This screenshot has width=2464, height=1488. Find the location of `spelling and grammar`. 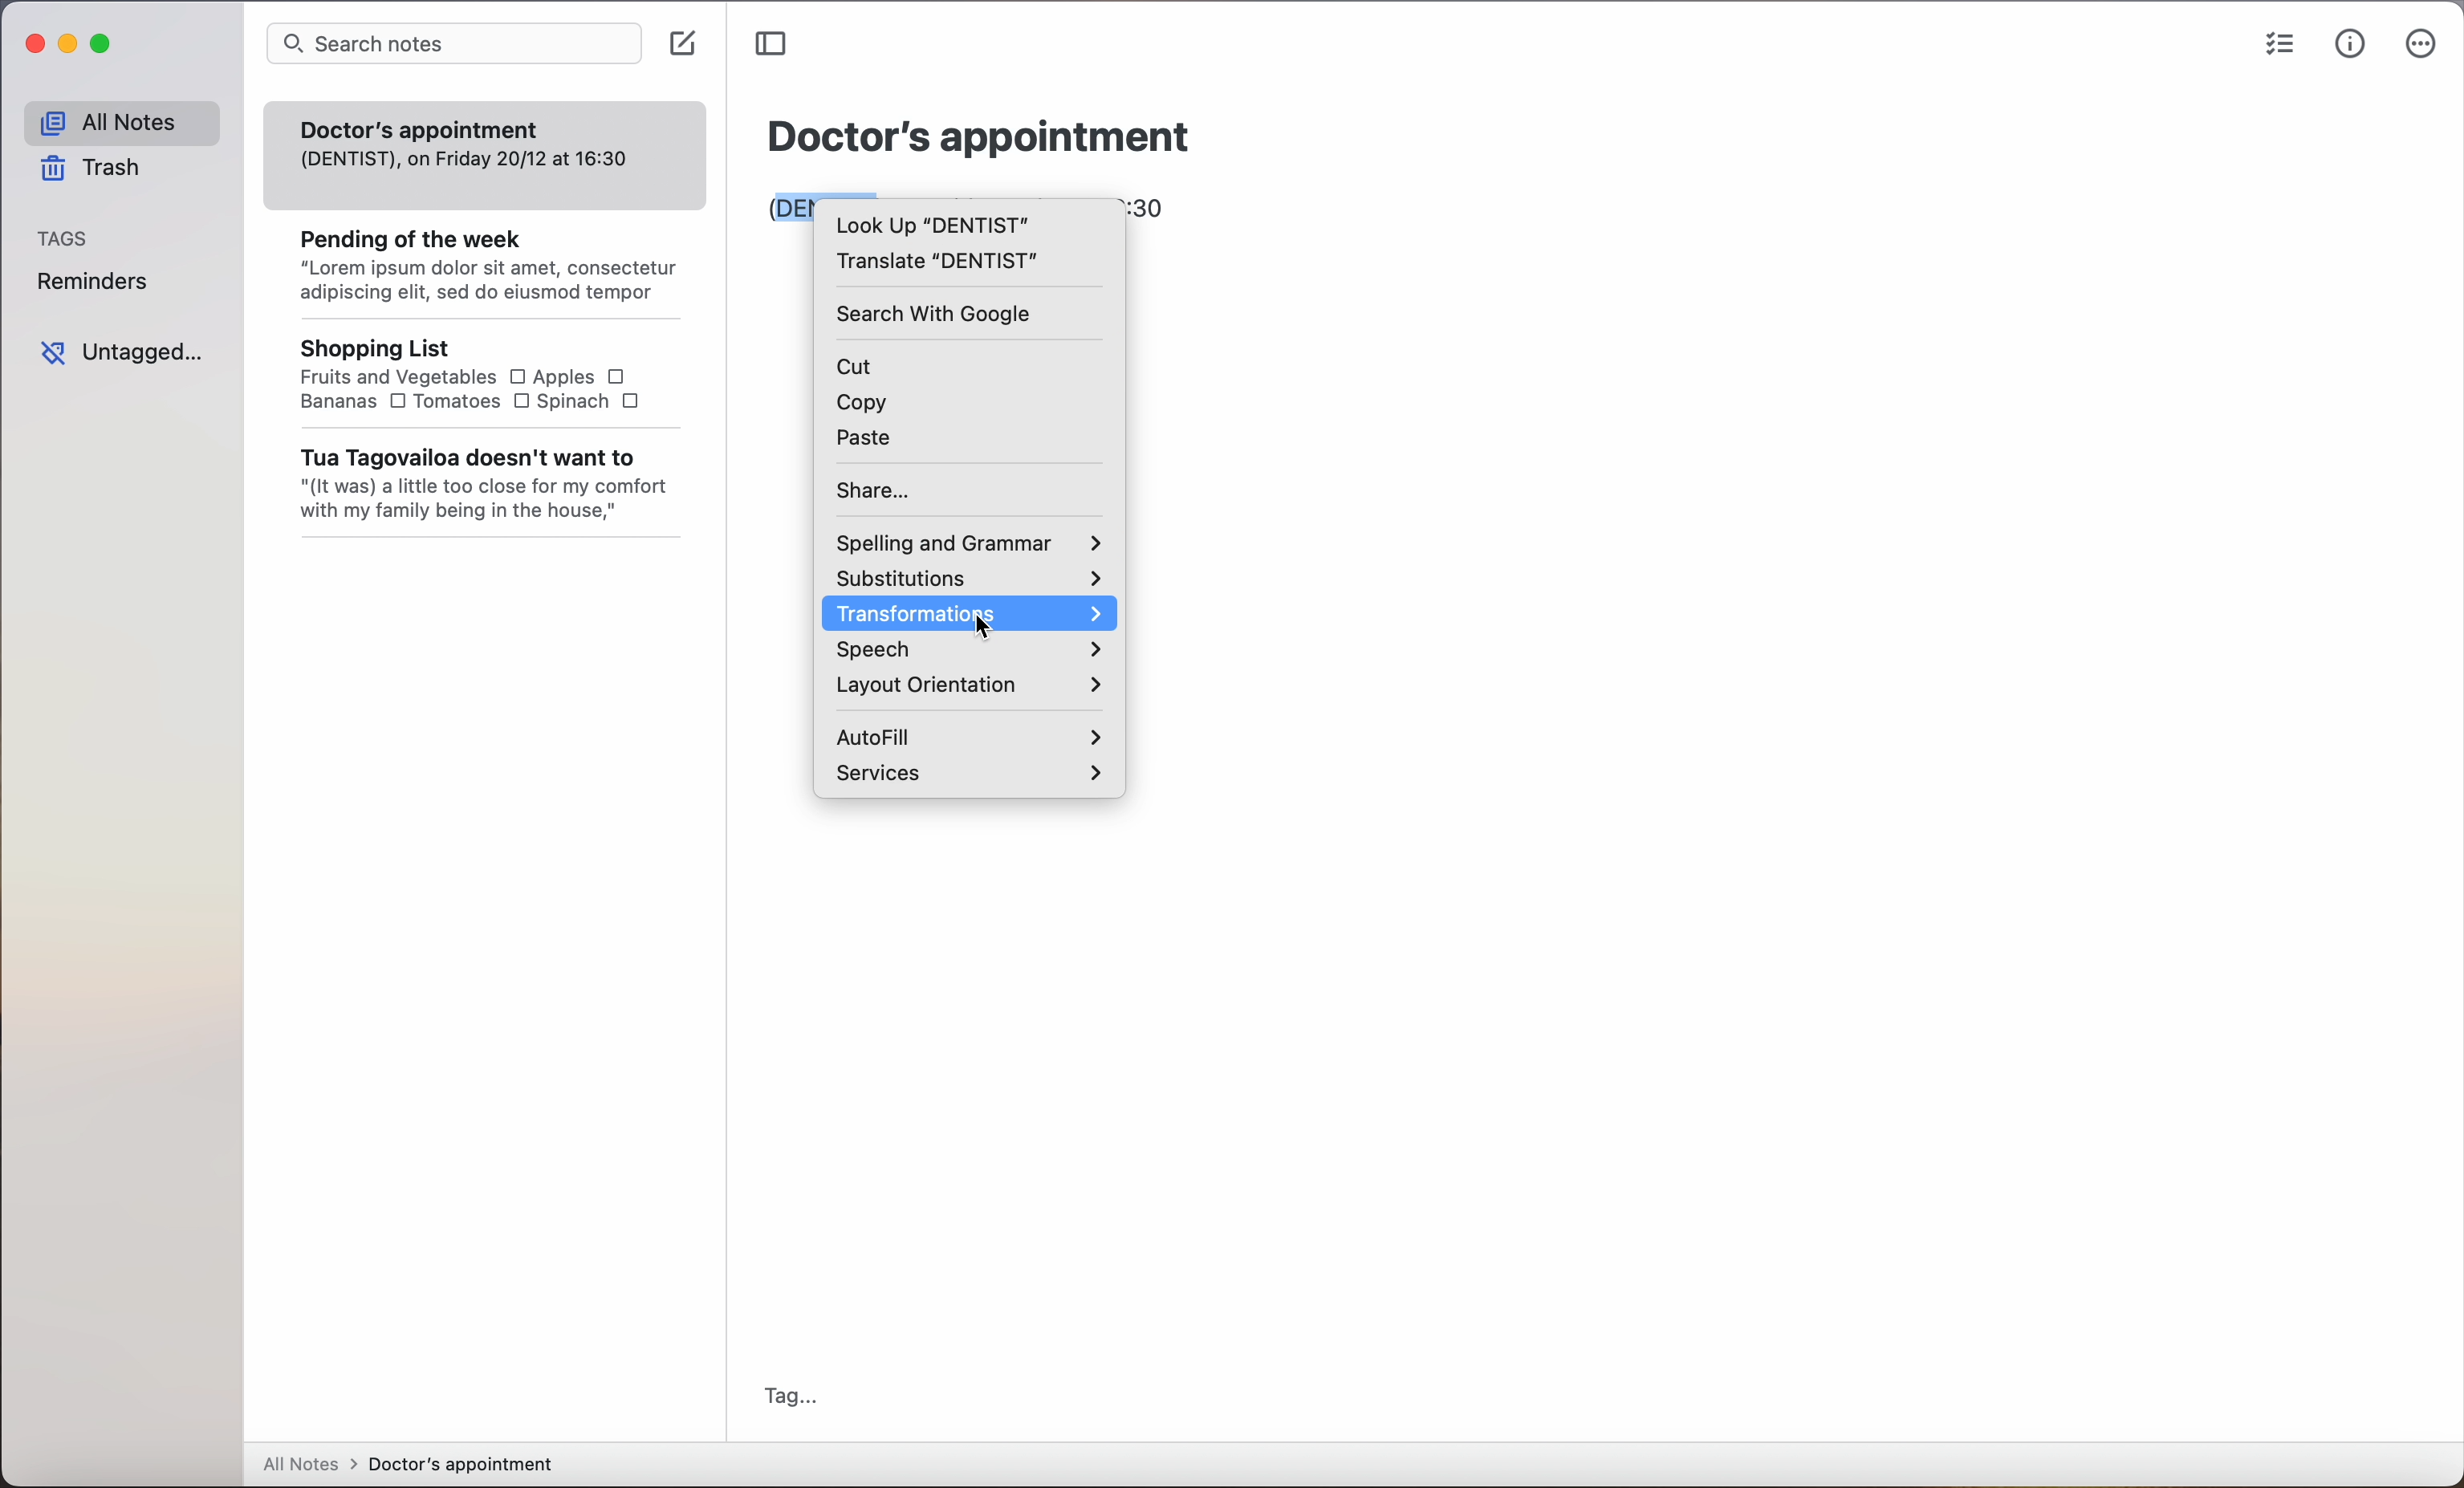

spelling and grammar is located at coordinates (970, 541).